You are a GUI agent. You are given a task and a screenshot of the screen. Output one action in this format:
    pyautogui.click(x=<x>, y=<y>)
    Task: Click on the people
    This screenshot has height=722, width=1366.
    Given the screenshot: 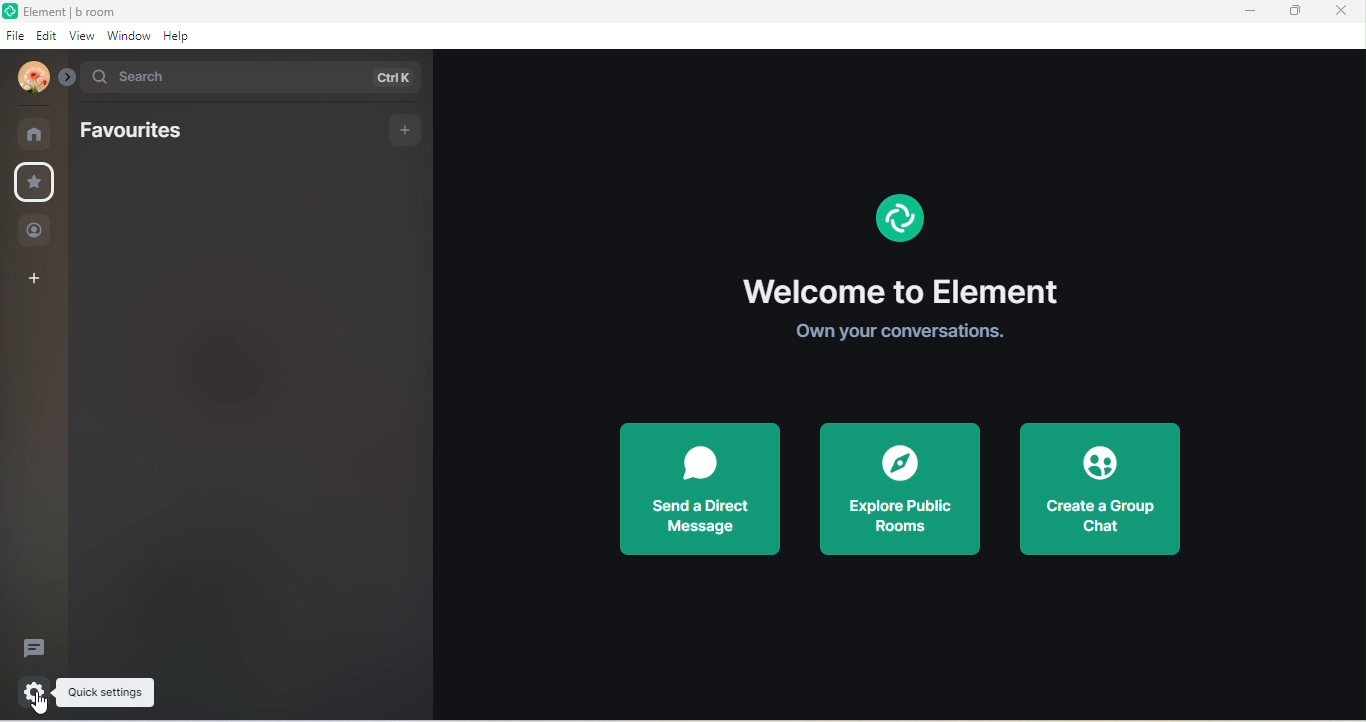 What is the action you would take?
    pyautogui.click(x=35, y=232)
    